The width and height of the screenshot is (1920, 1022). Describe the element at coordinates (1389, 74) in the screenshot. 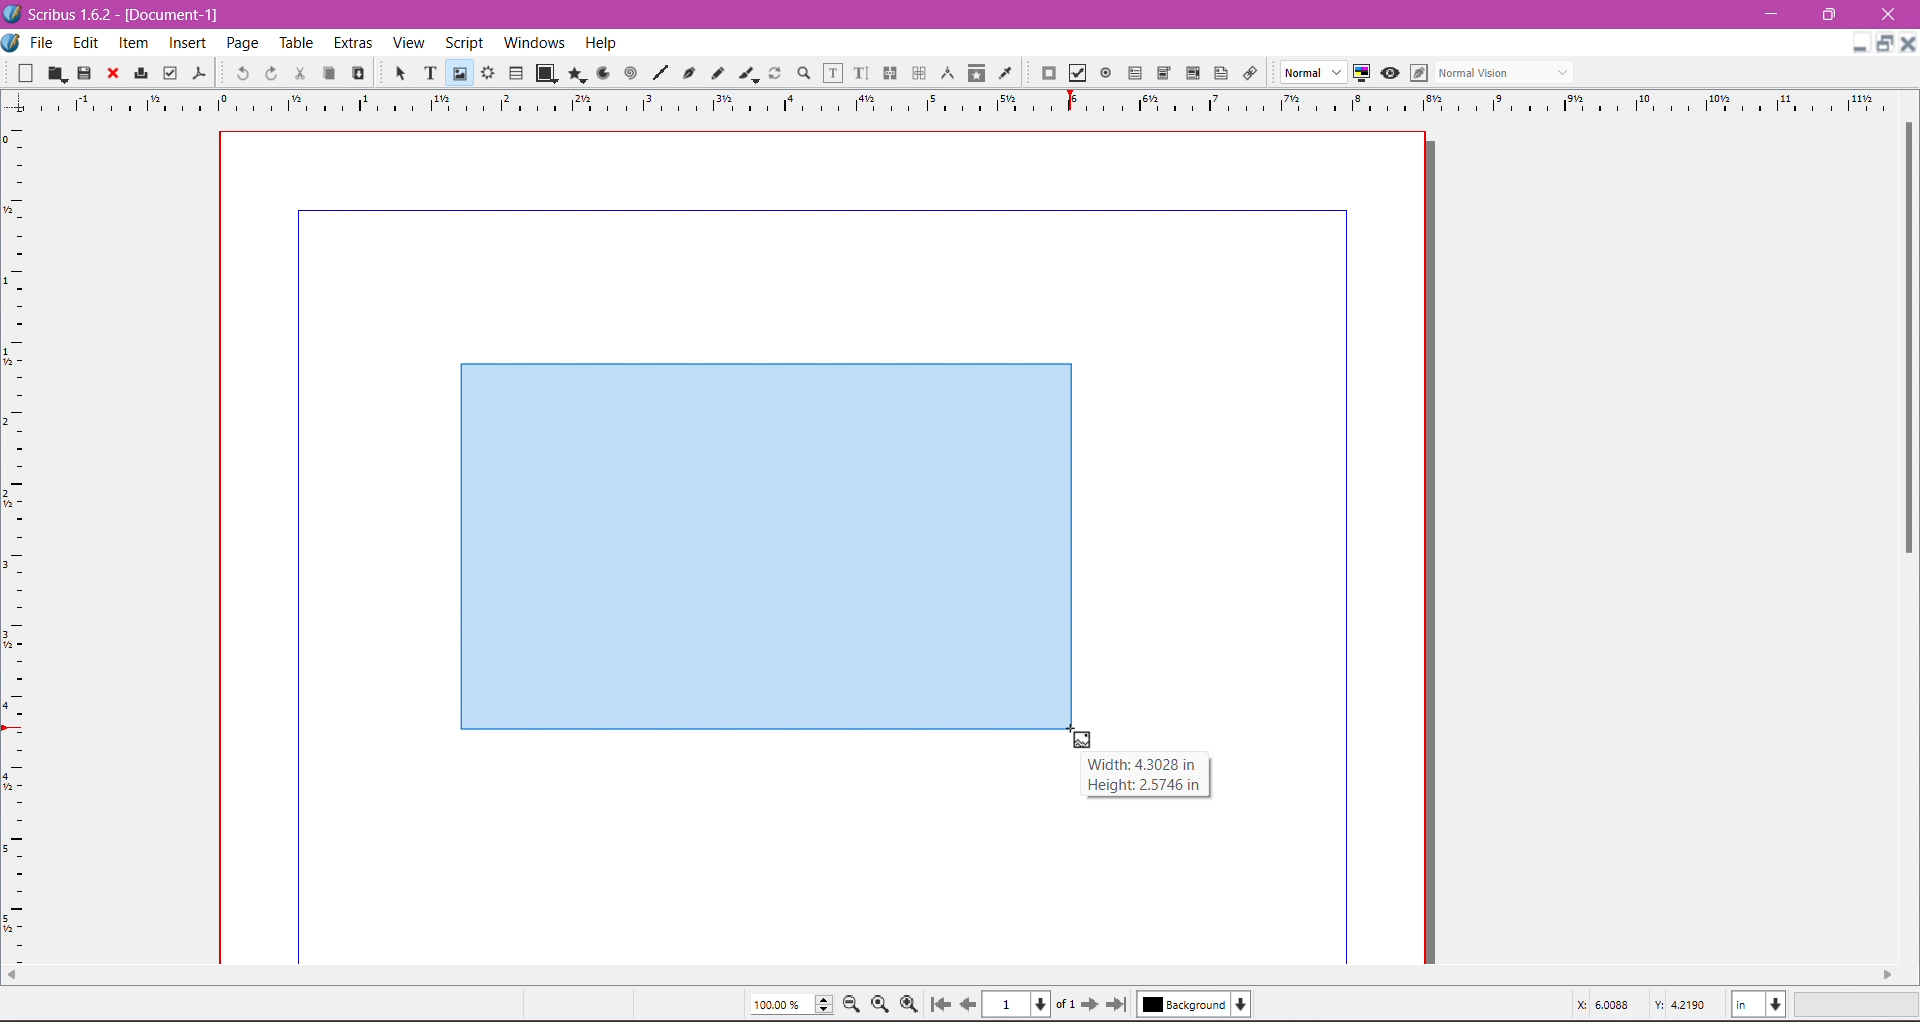

I see `Preview Mode` at that location.